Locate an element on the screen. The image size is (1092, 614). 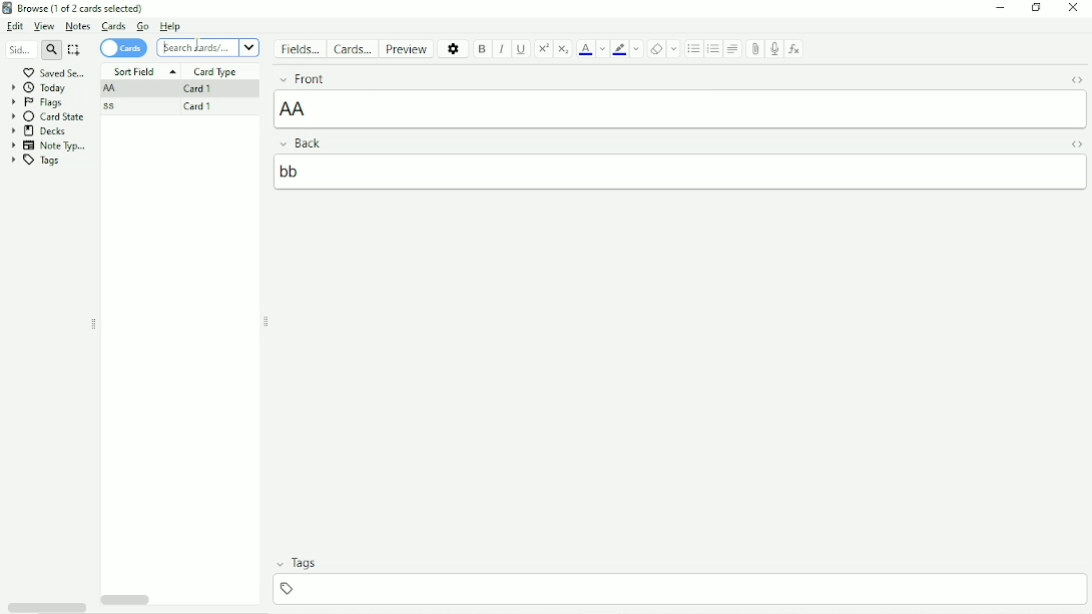
Browse is located at coordinates (81, 6).